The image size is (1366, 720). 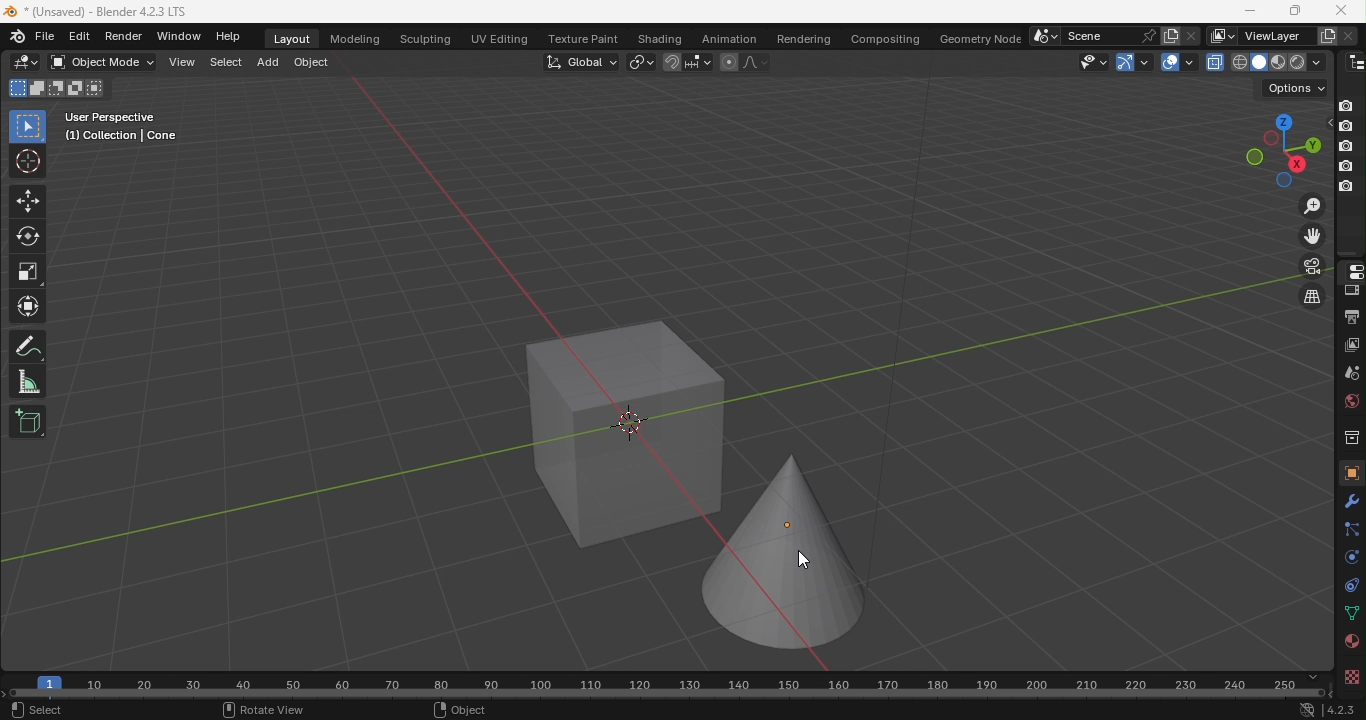 What do you see at coordinates (28, 420) in the screenshot?
I see `Add cube` at bounding box center [28, 420].